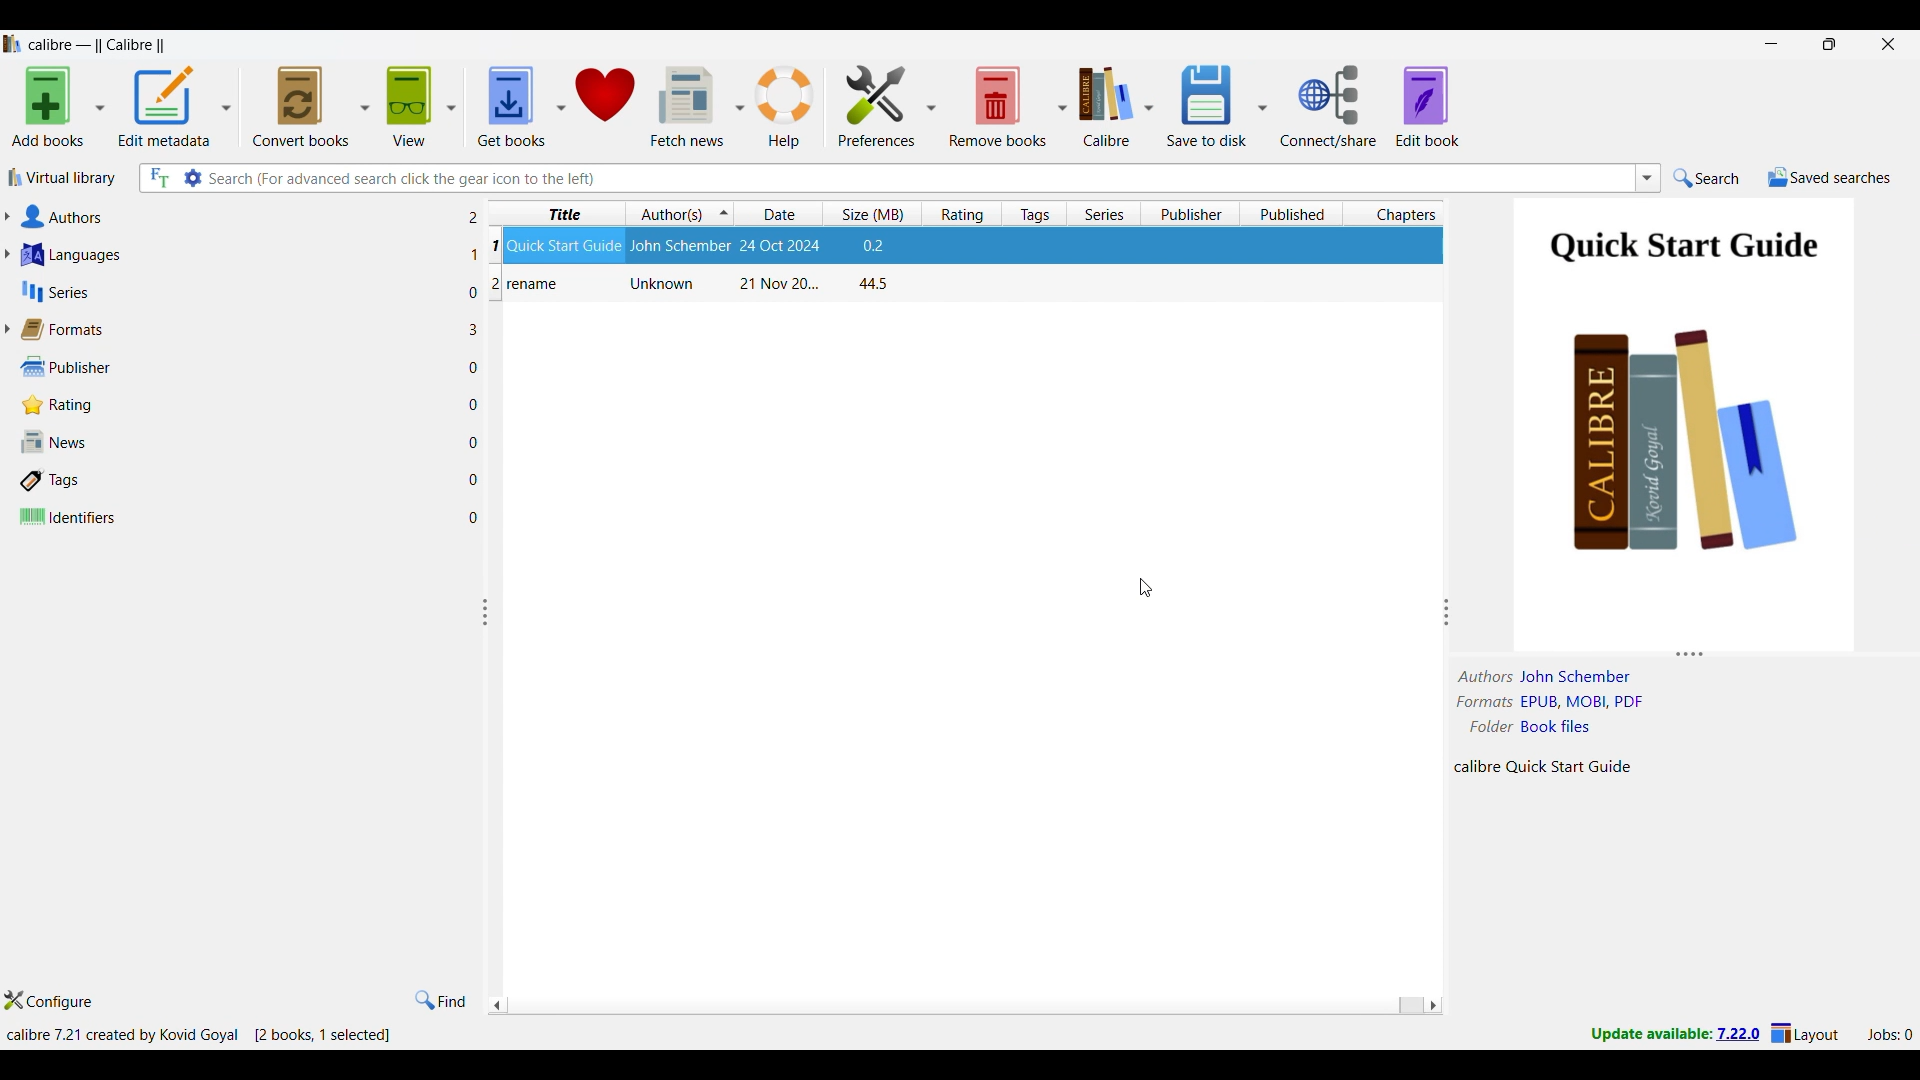 This screenshot has width=1920, height=1080. Describe the element at coordinates (1685, 654) in the screenshot. I see `Change height of columns attached to this panel` at that location.